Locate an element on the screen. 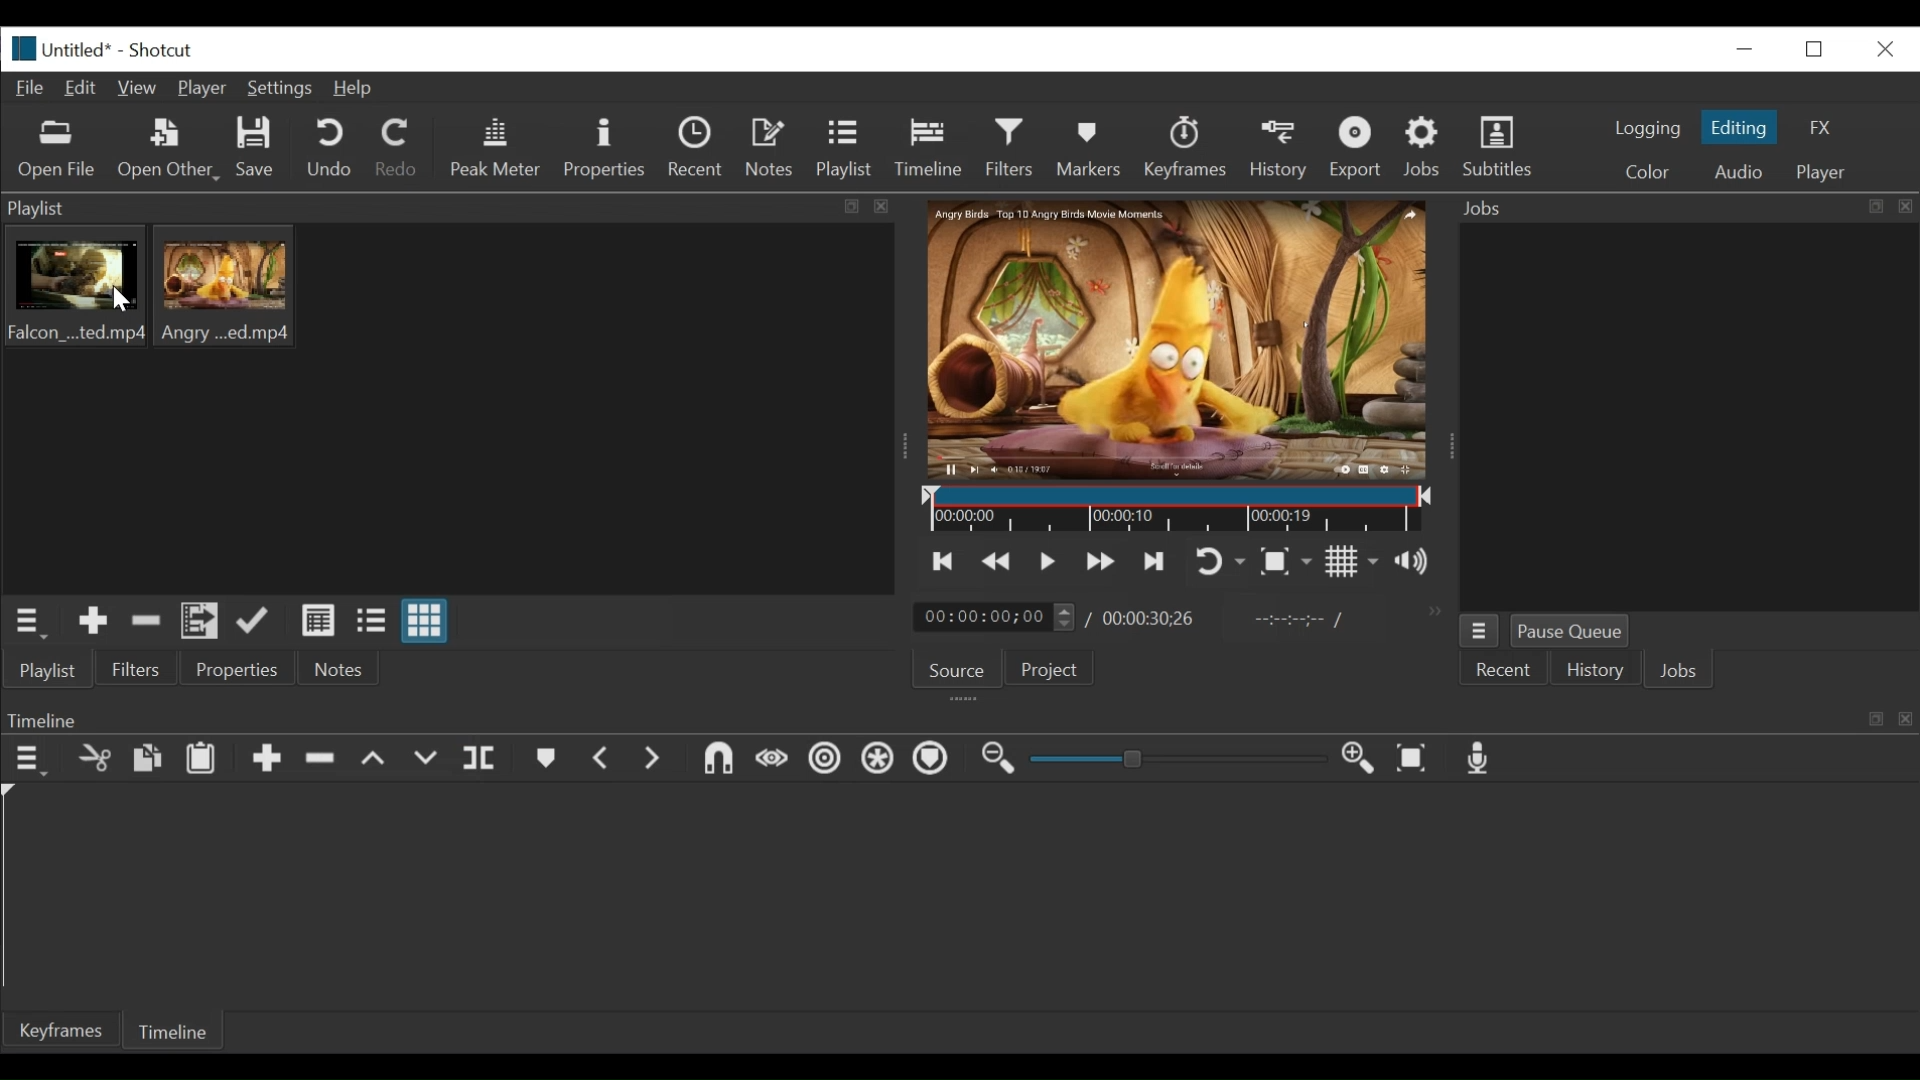 The image size is (1920, 1080). skip to the previous point is located at coordinates (943, 562).